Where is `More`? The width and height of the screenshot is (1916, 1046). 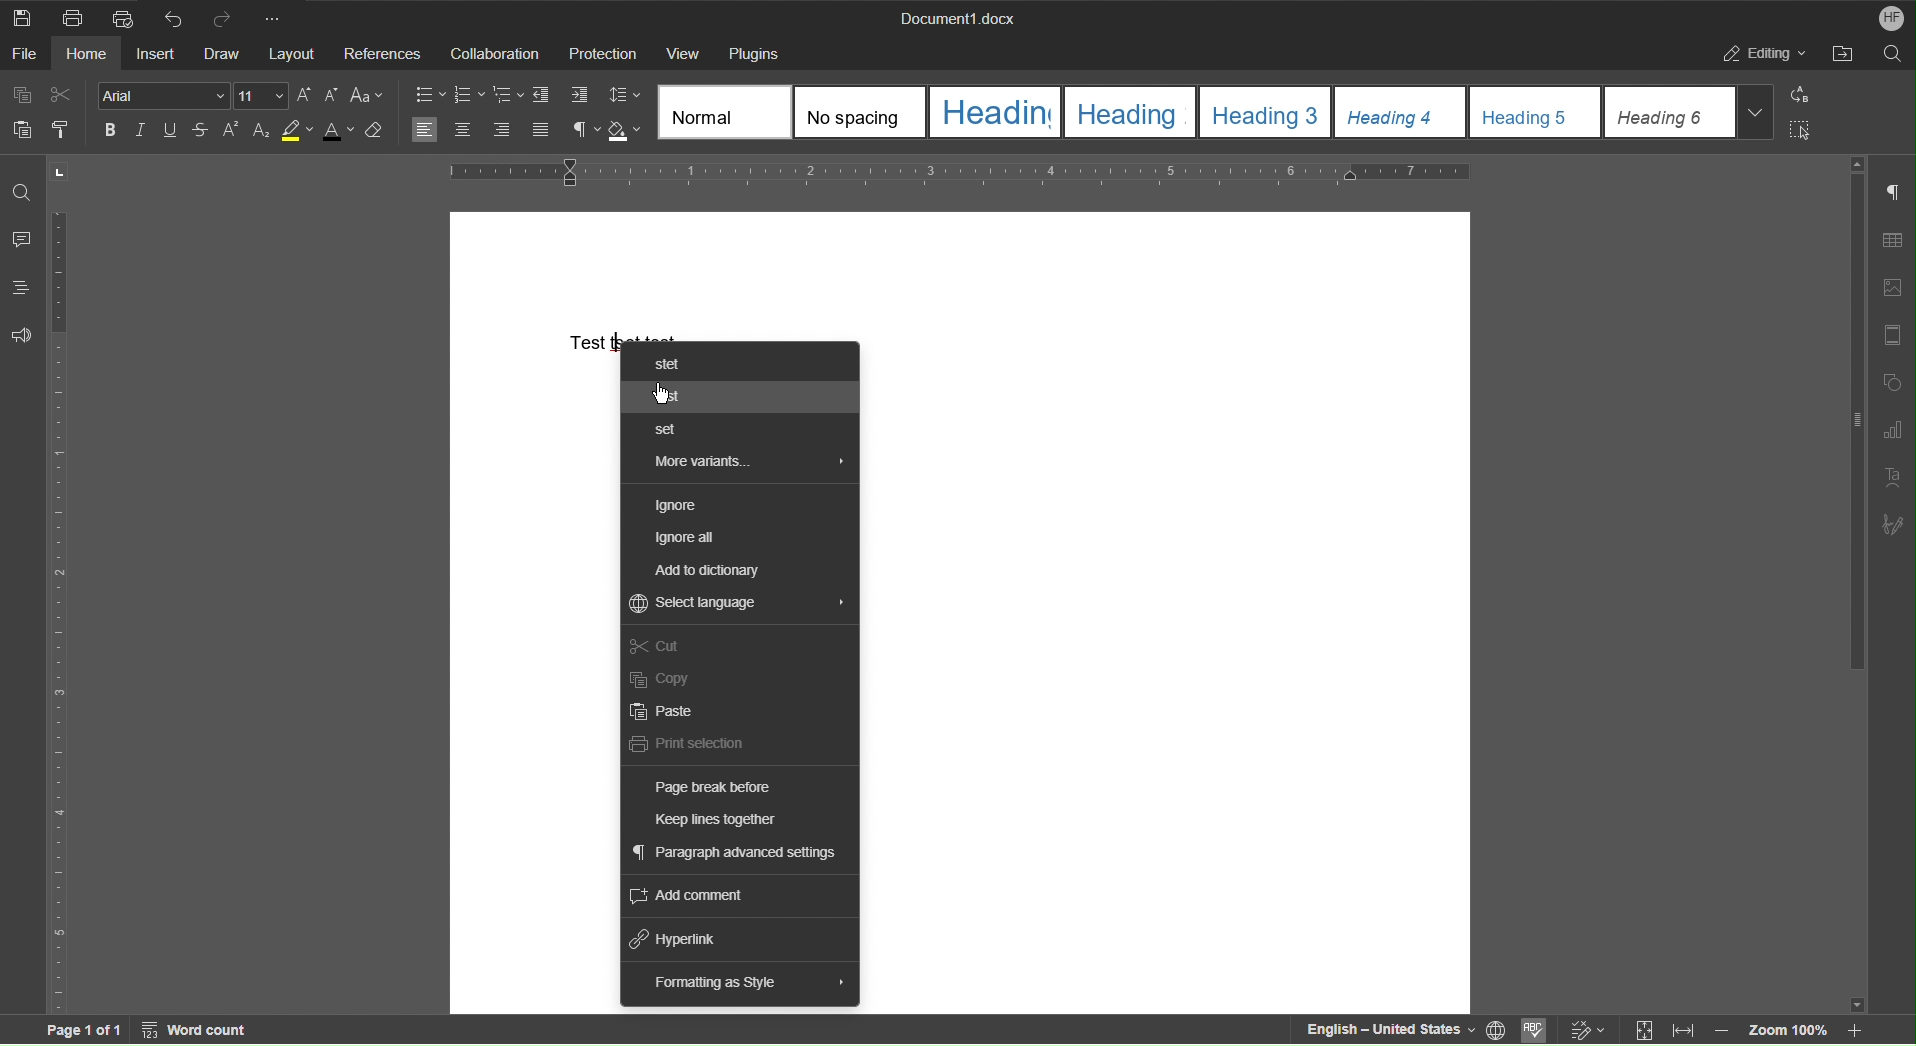
More is located at coordinates (276, 16).